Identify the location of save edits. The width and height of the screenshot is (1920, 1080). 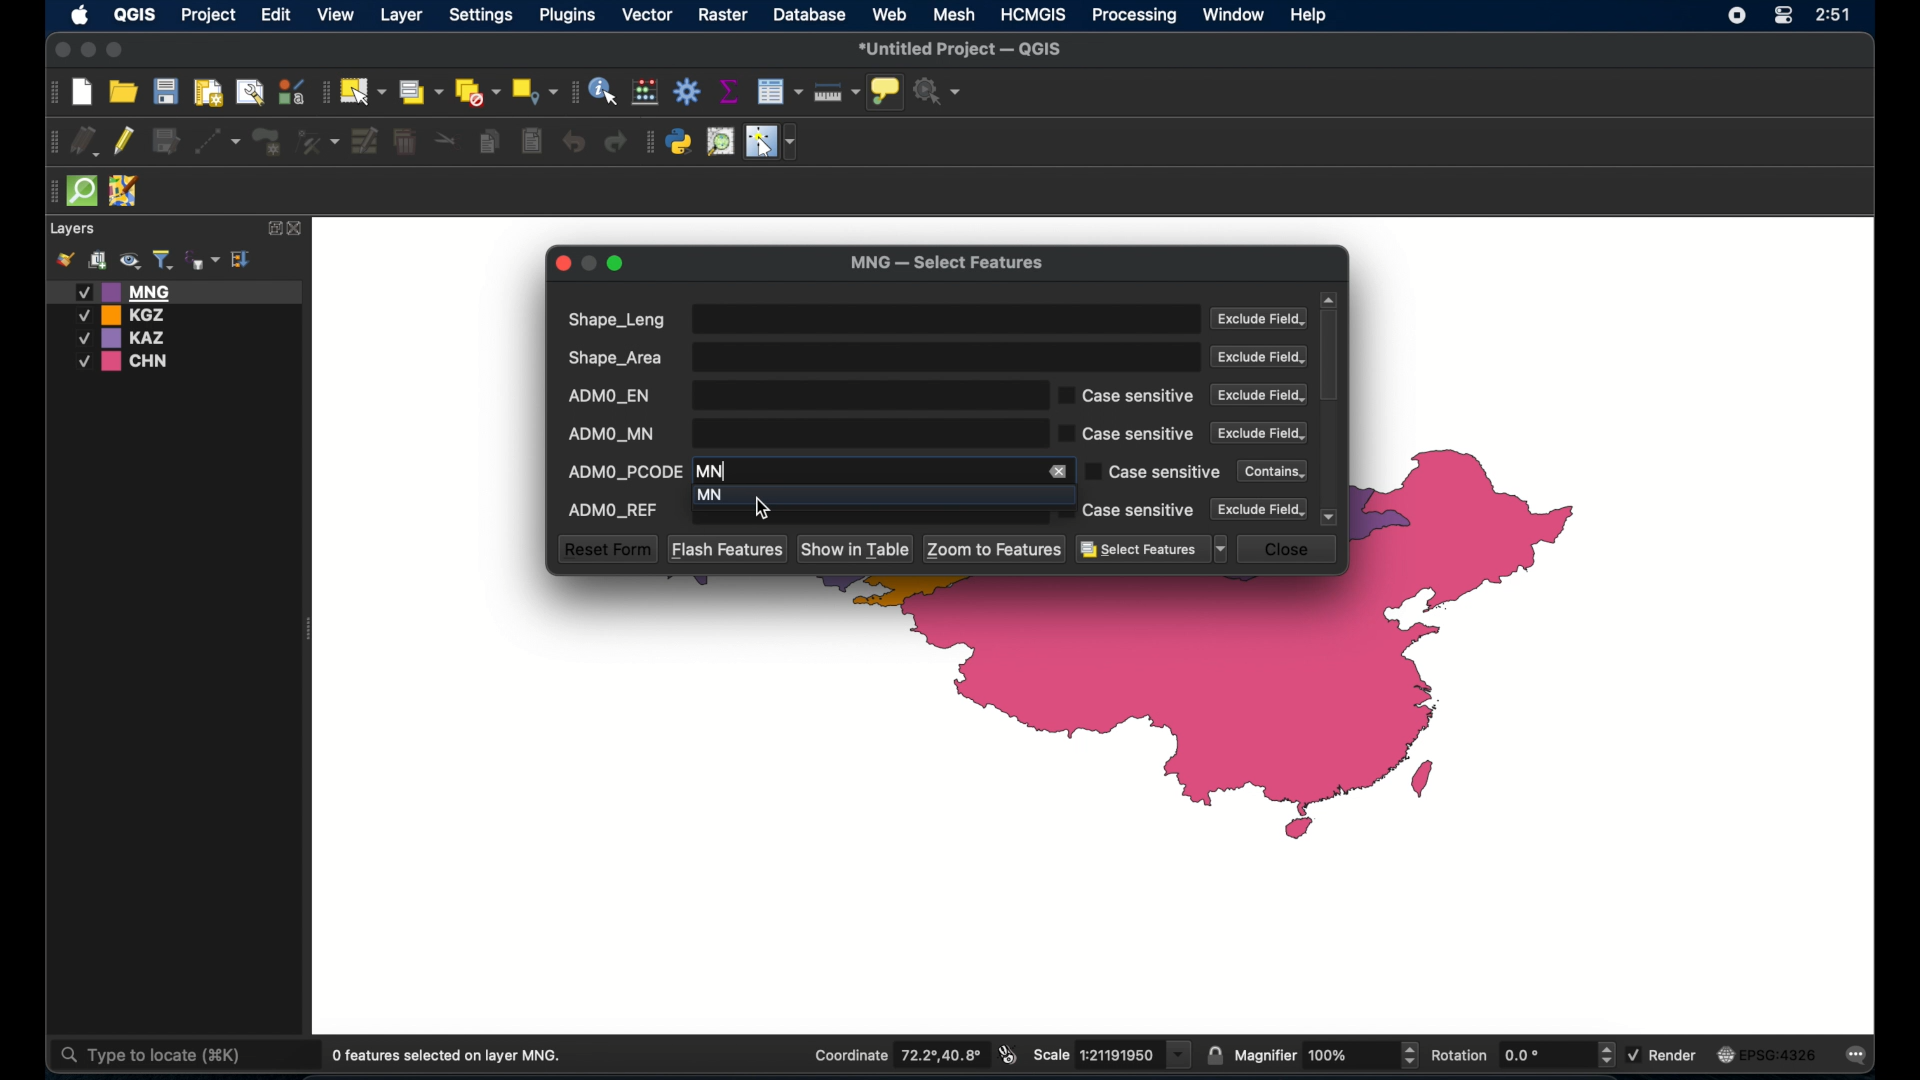
(169, 142).